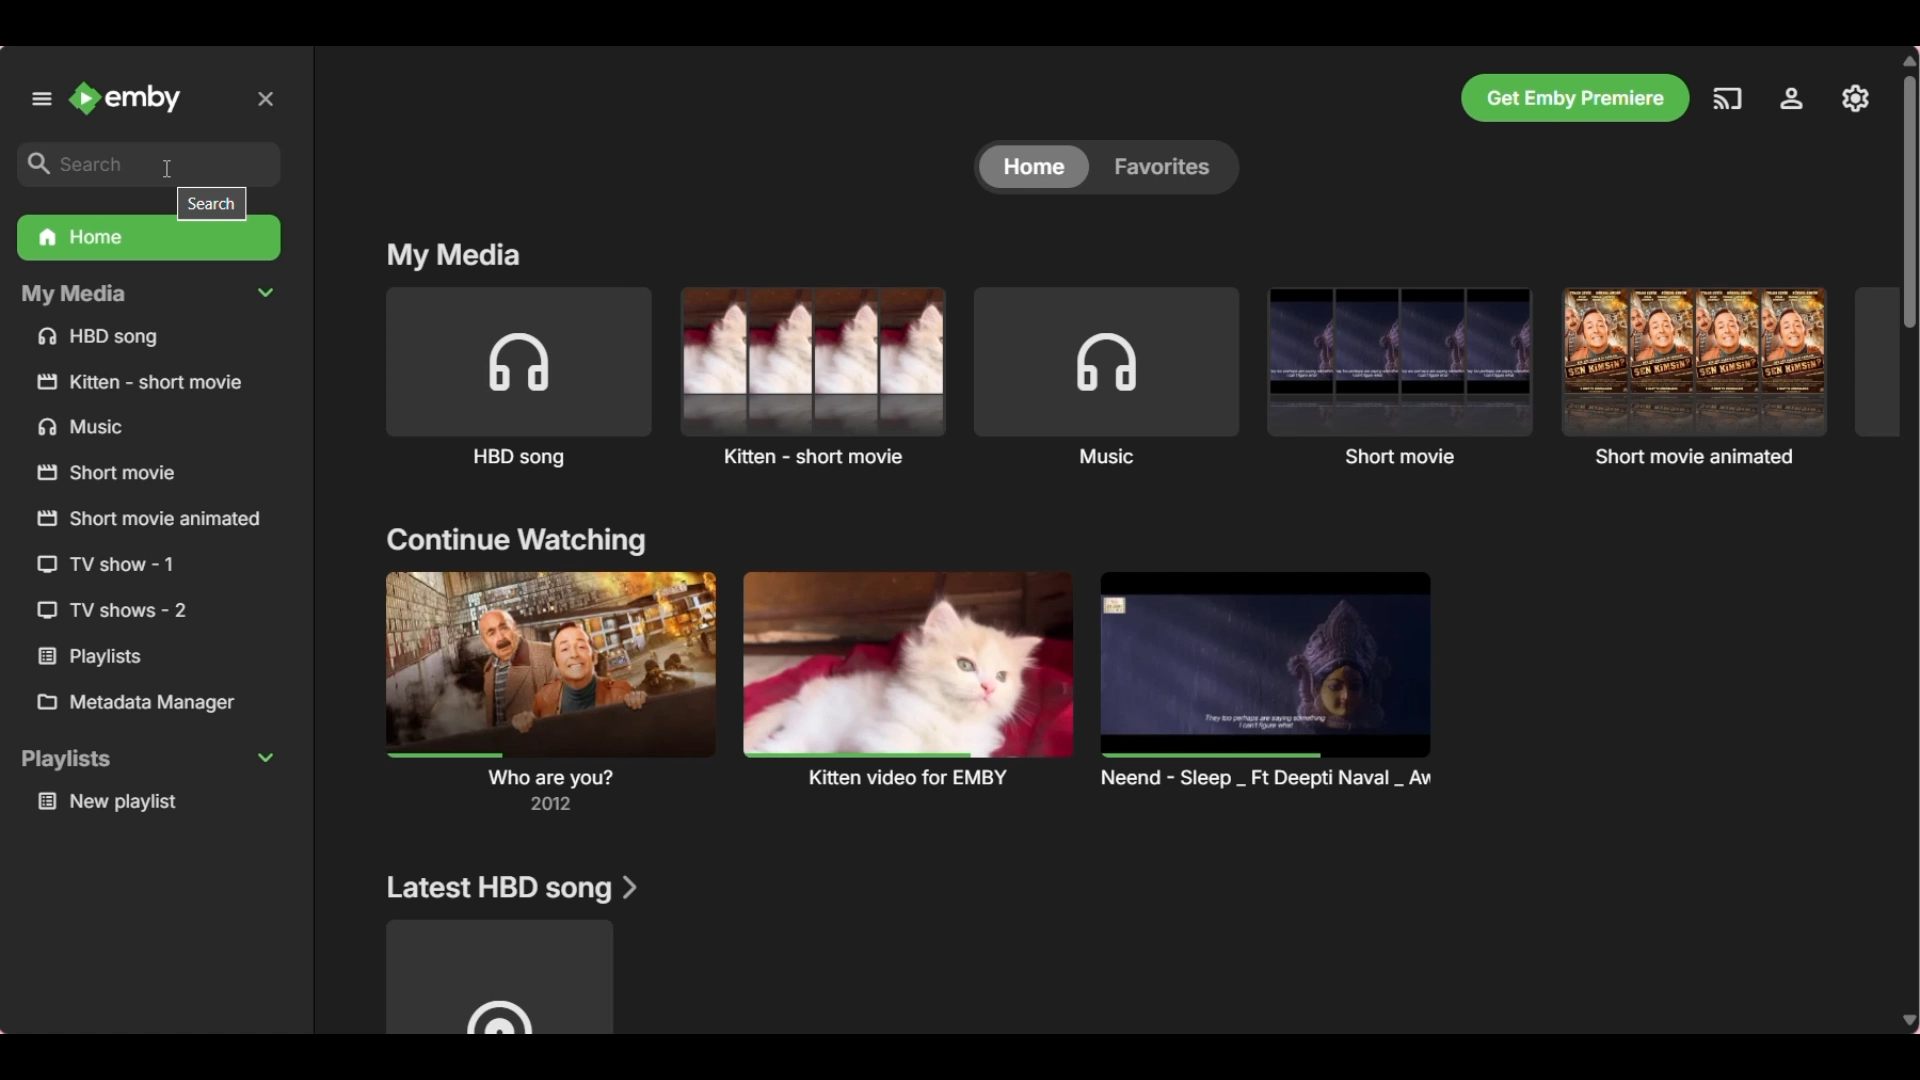  Describe the element at coordinates (149, 164) in the screenshot. I see `Search box` at that location.